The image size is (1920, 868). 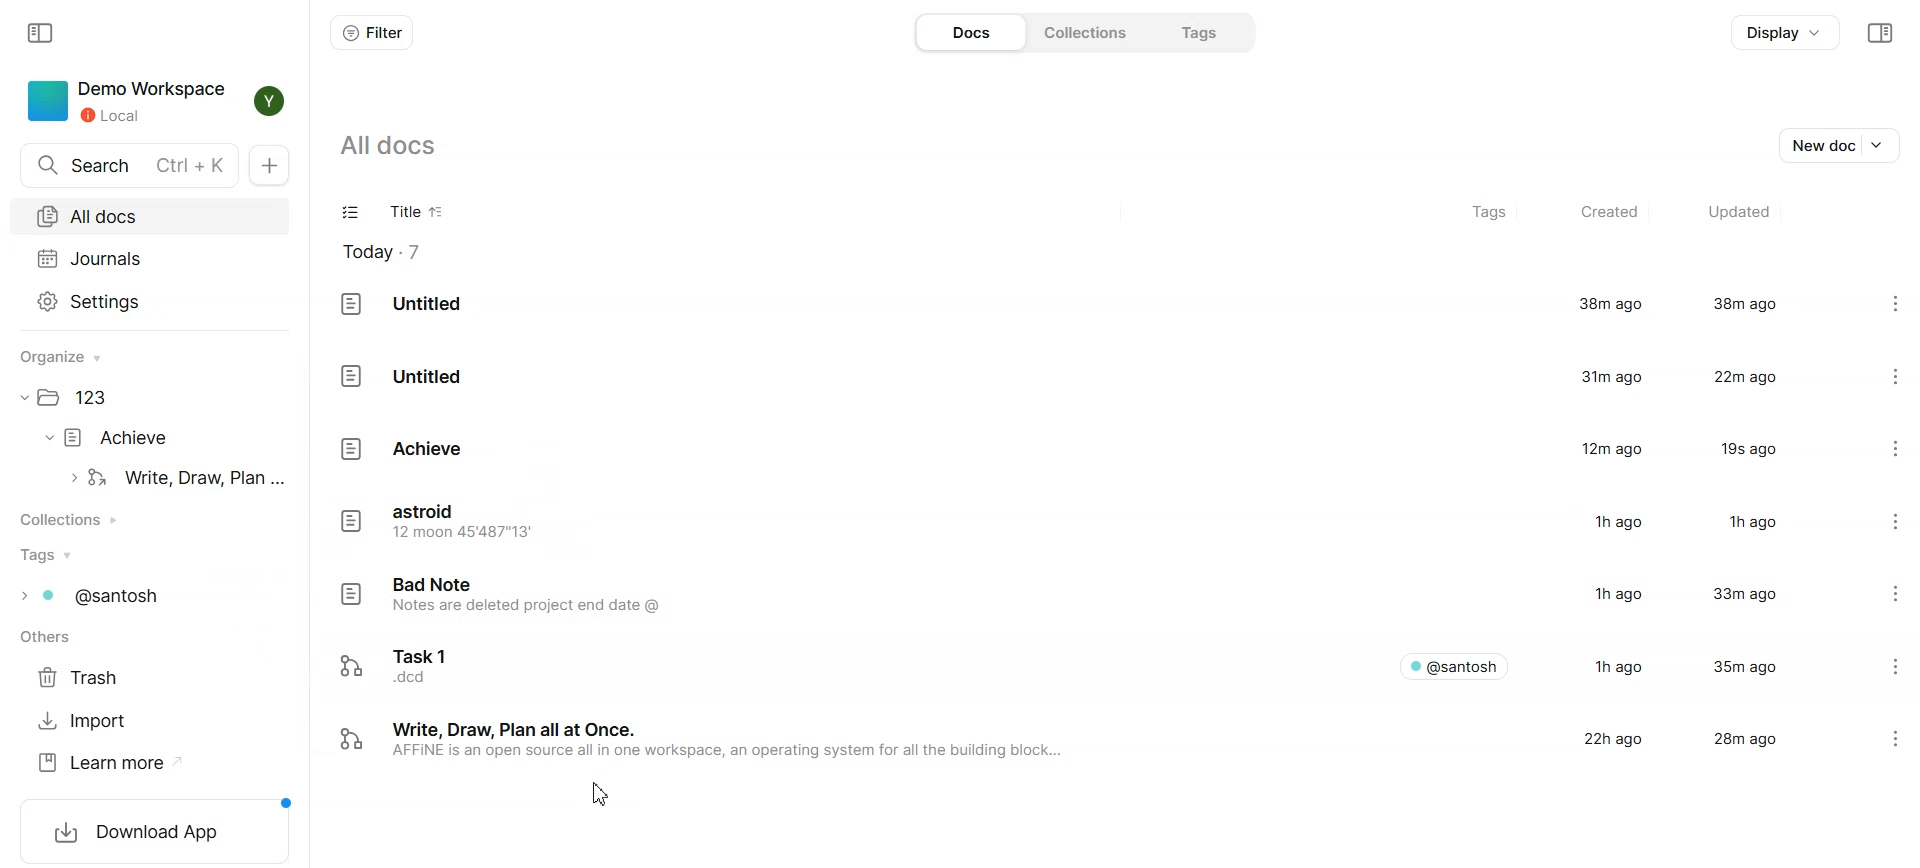 I want to click on Collections, so click(x=77, y=519).